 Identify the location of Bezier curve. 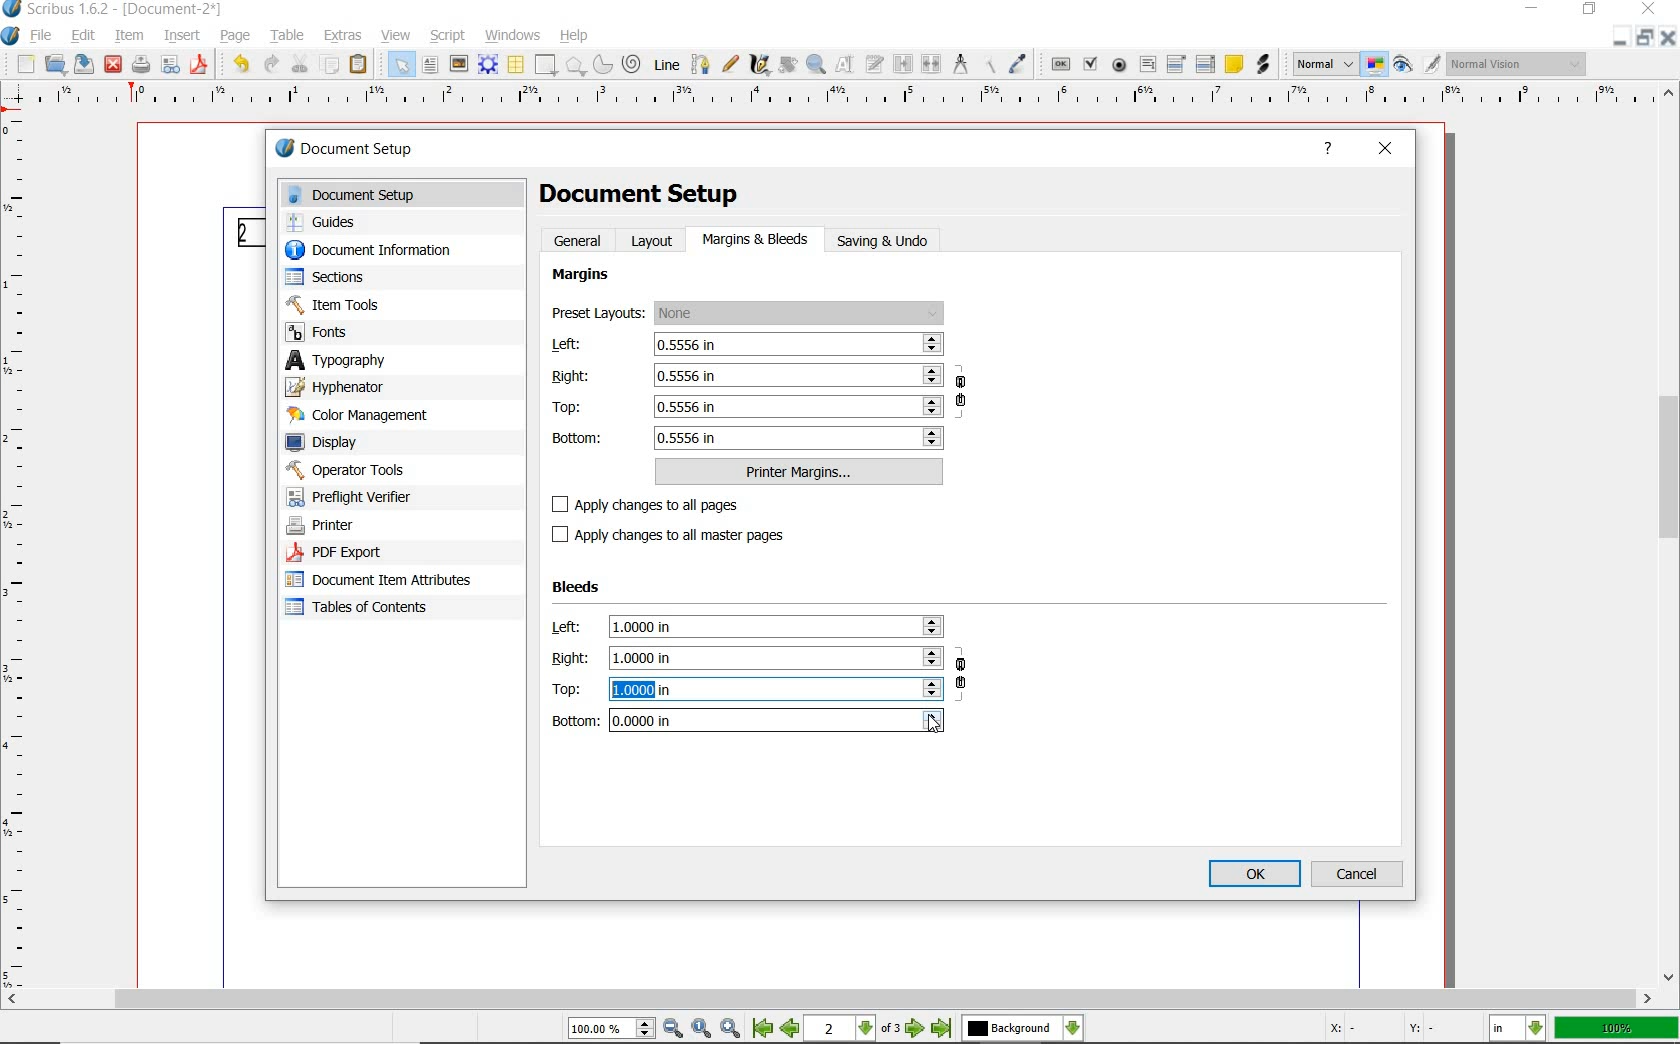
(701, 64).